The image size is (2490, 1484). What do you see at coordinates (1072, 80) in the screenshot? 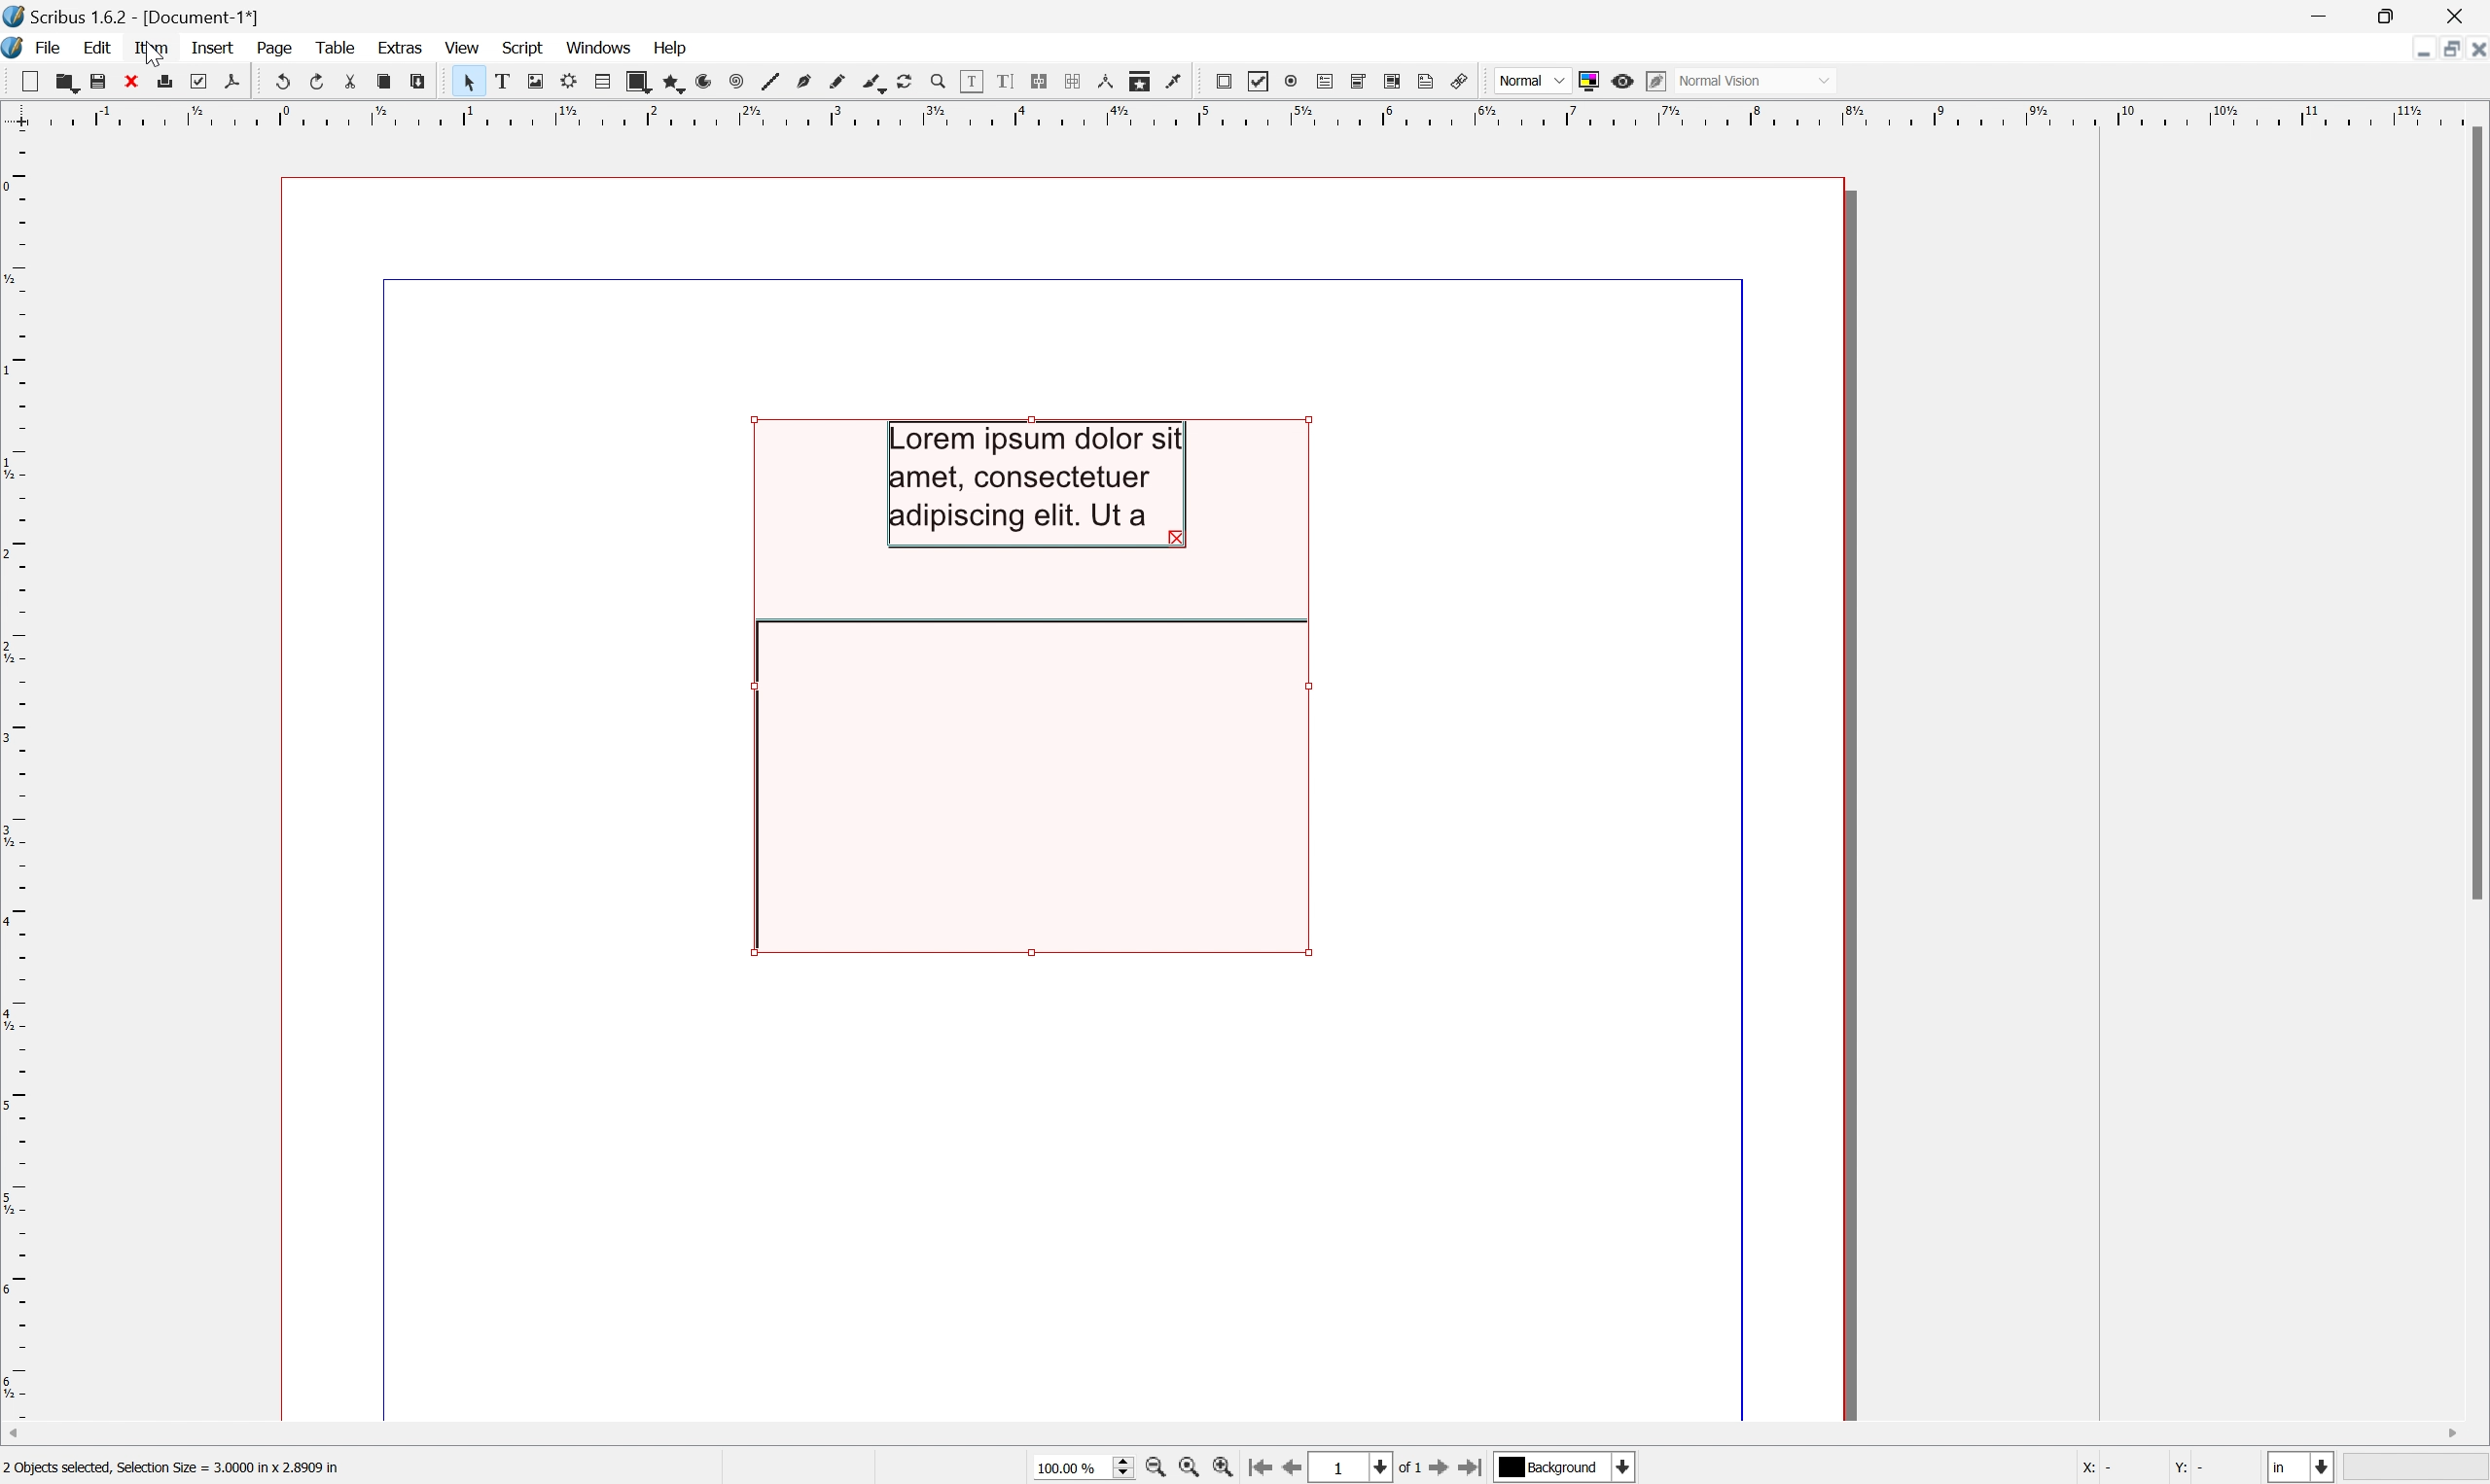
I see `Unlink text frames` at bounding box center [1072, 80].